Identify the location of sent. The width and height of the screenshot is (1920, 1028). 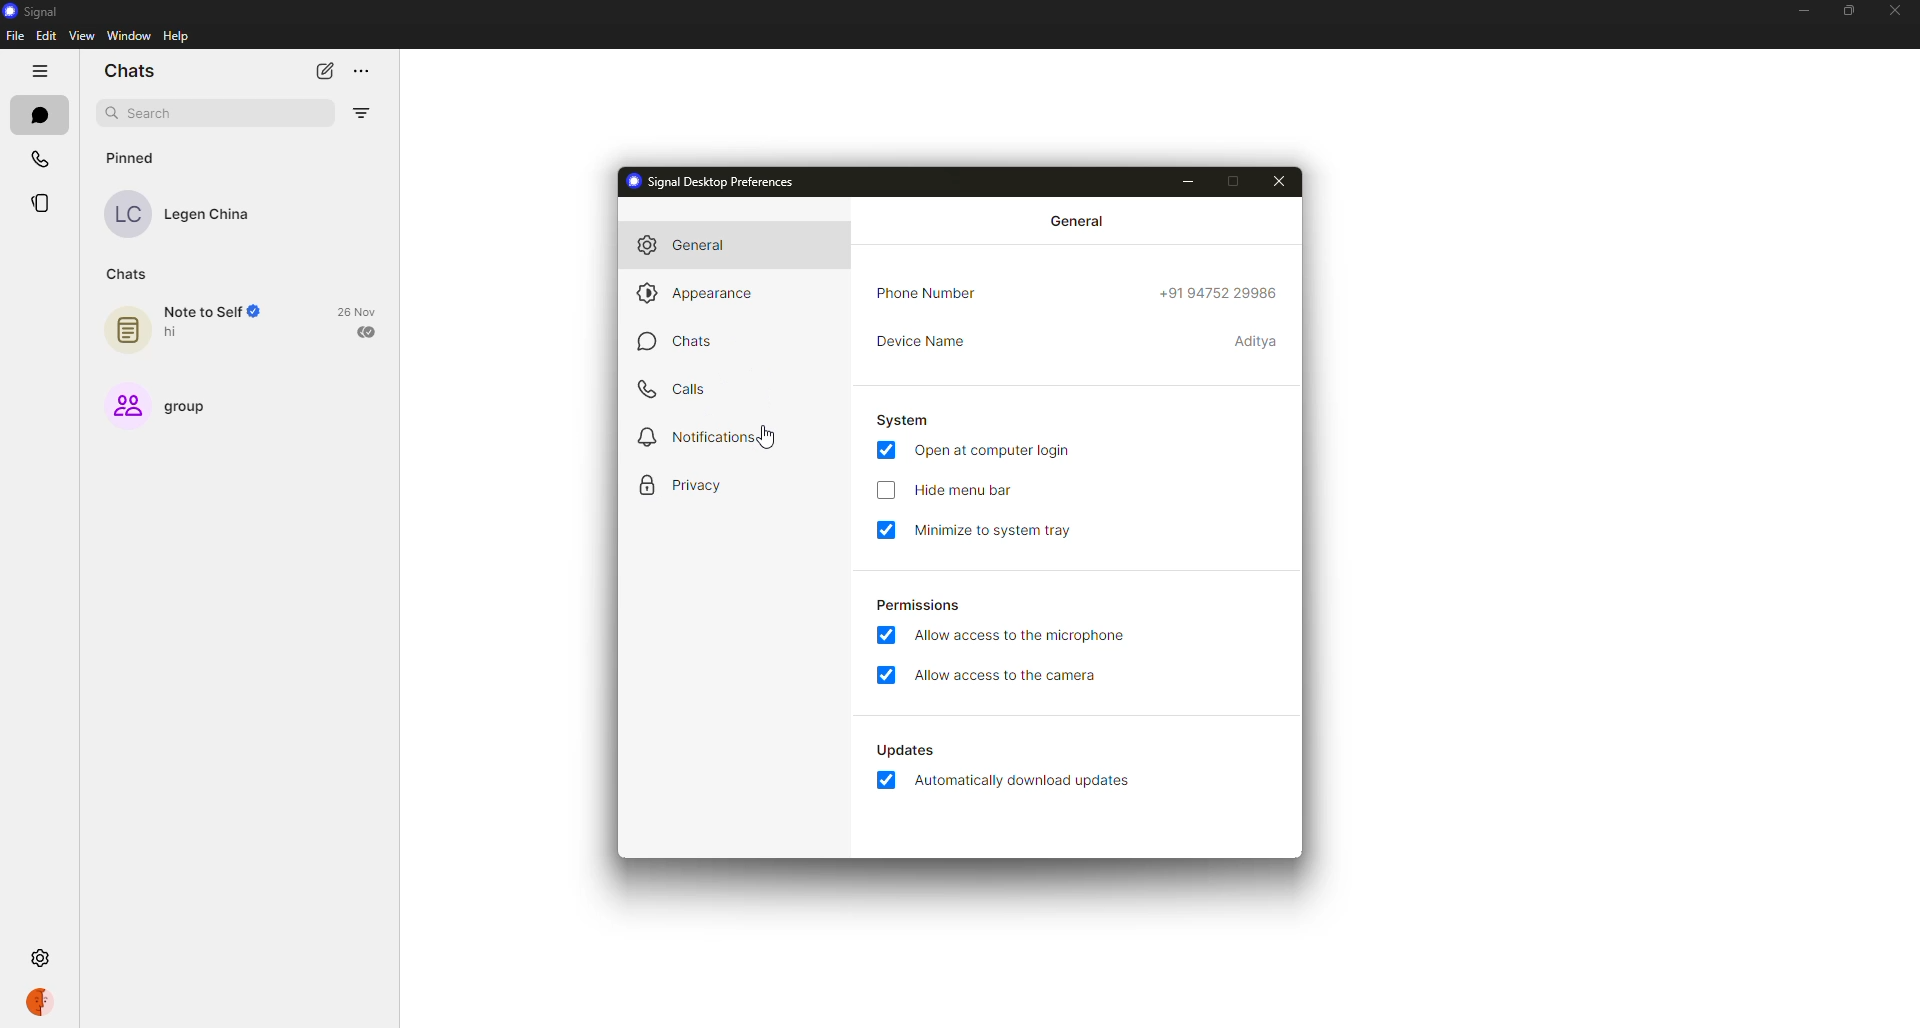
(368, 331).